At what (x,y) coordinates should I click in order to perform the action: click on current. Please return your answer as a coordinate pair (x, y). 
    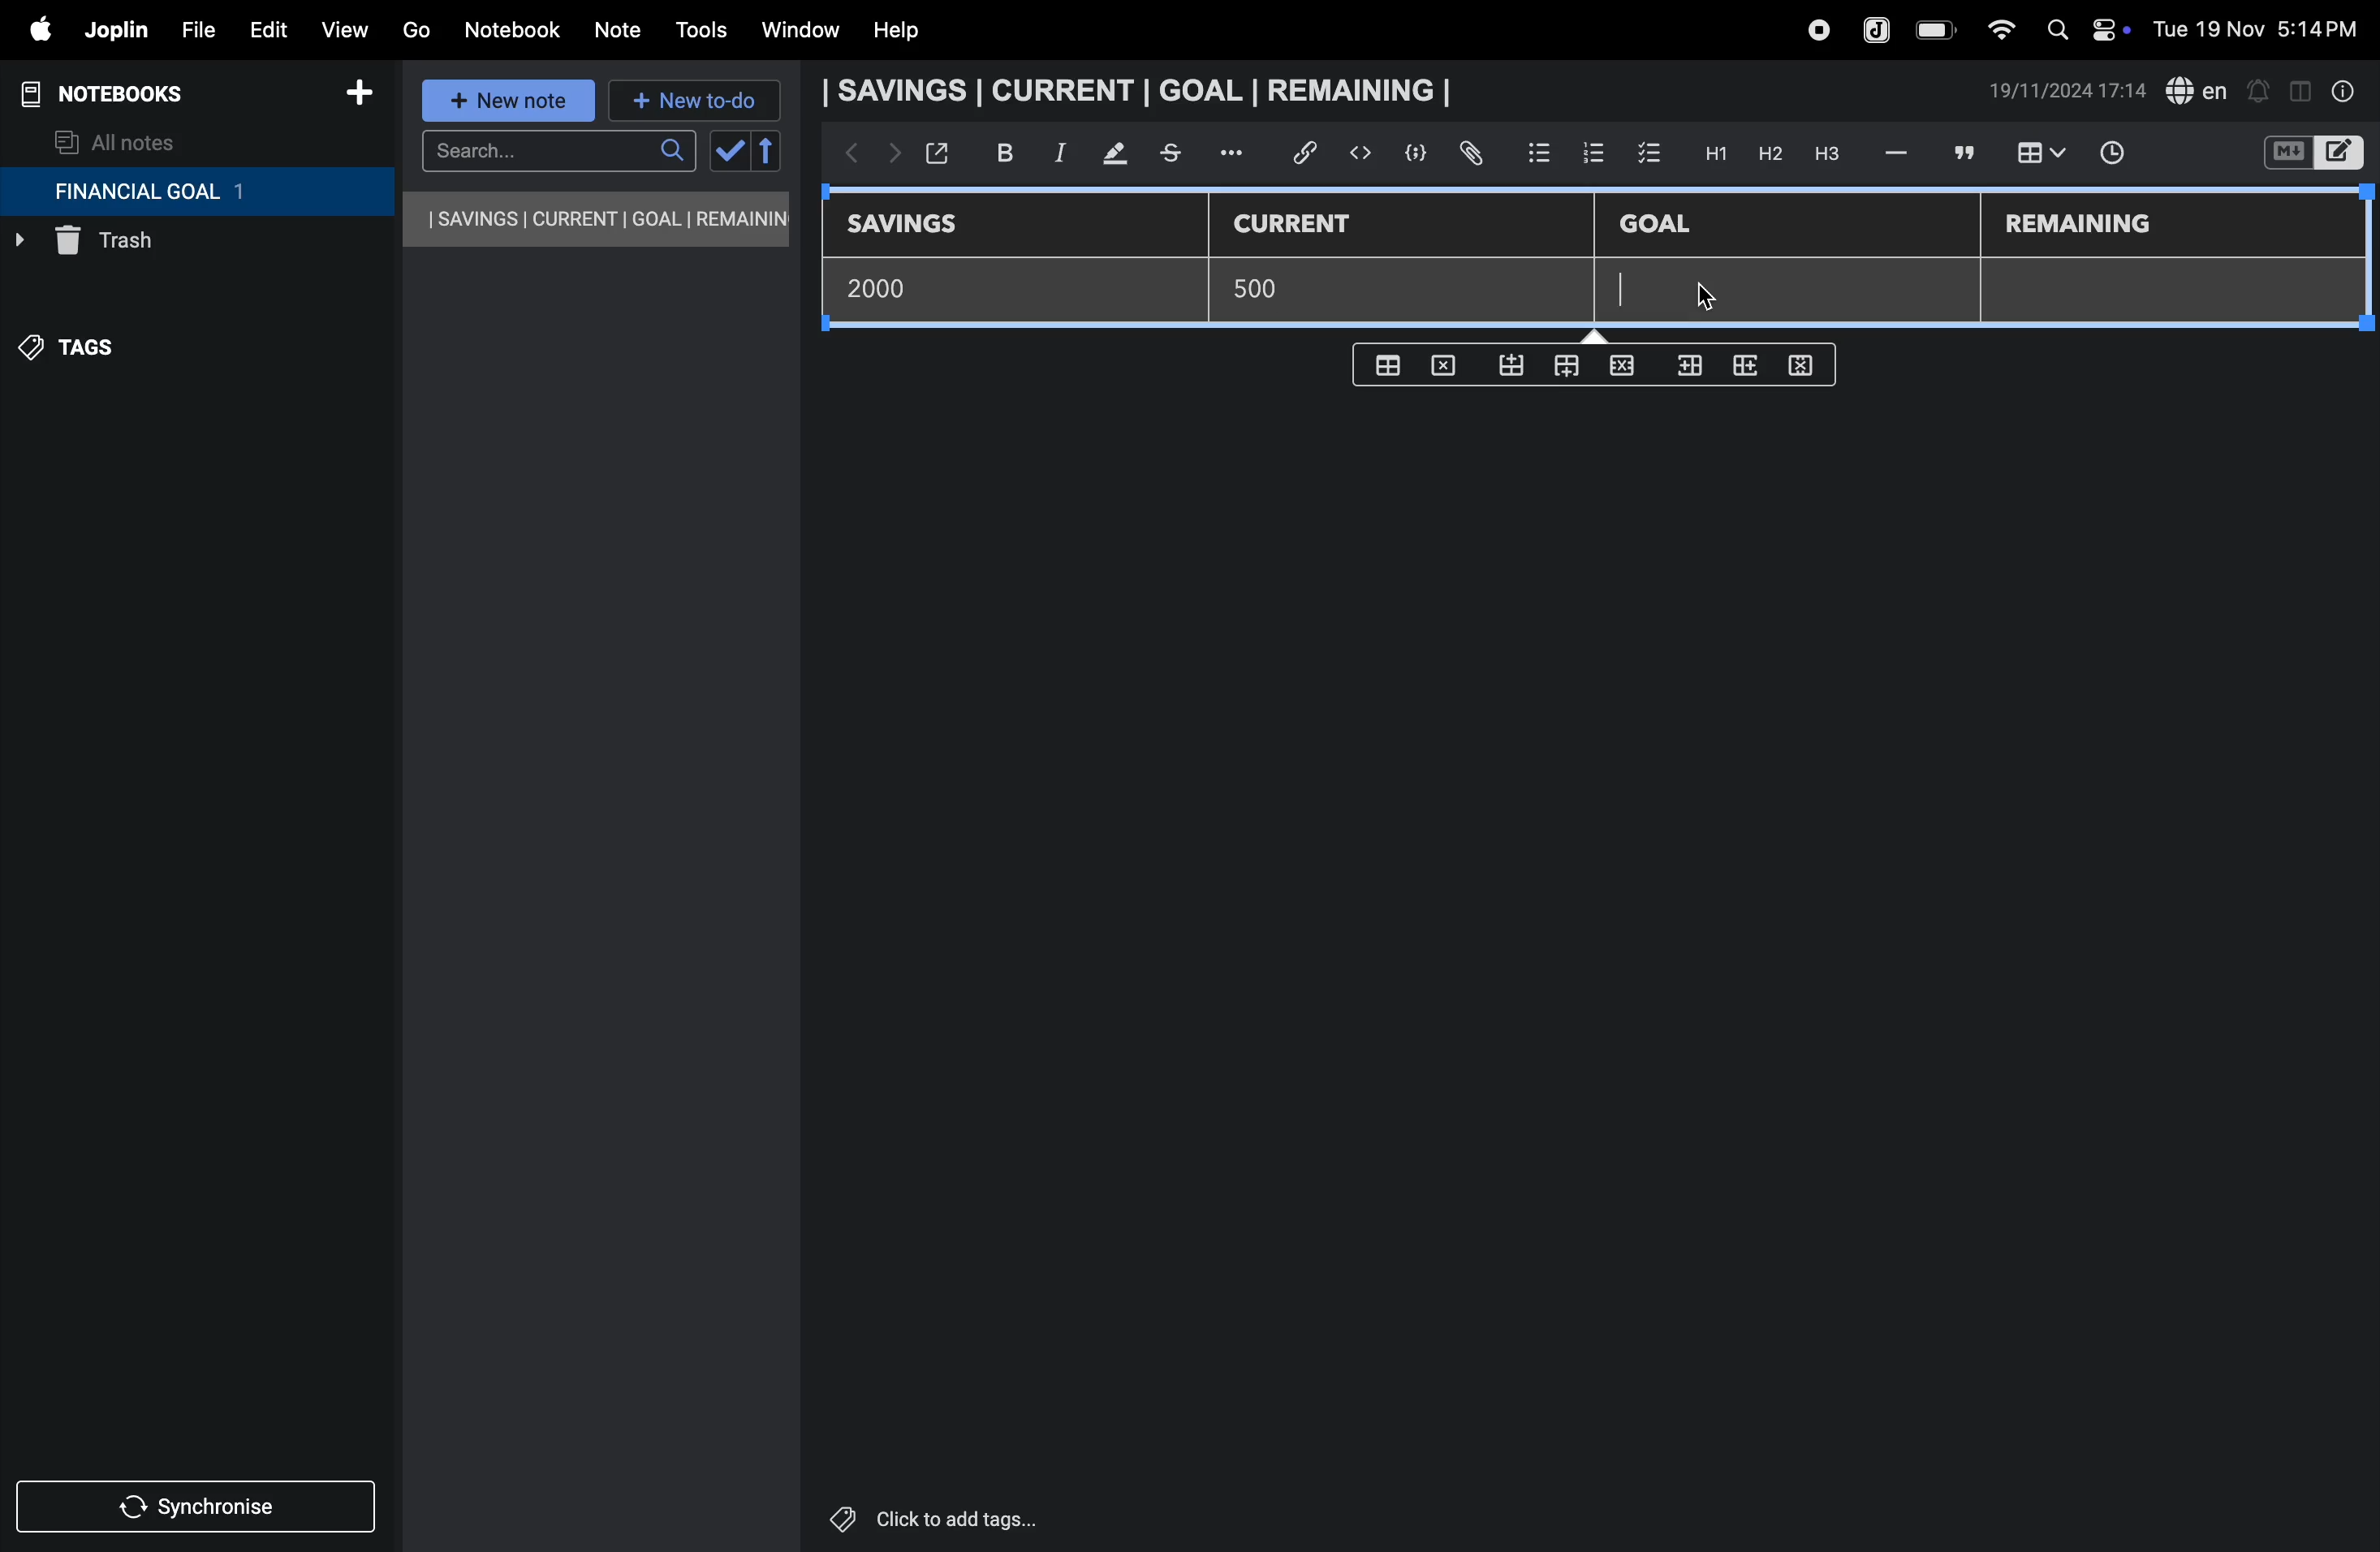
    Looking at the image, I should click on (1307, 225).